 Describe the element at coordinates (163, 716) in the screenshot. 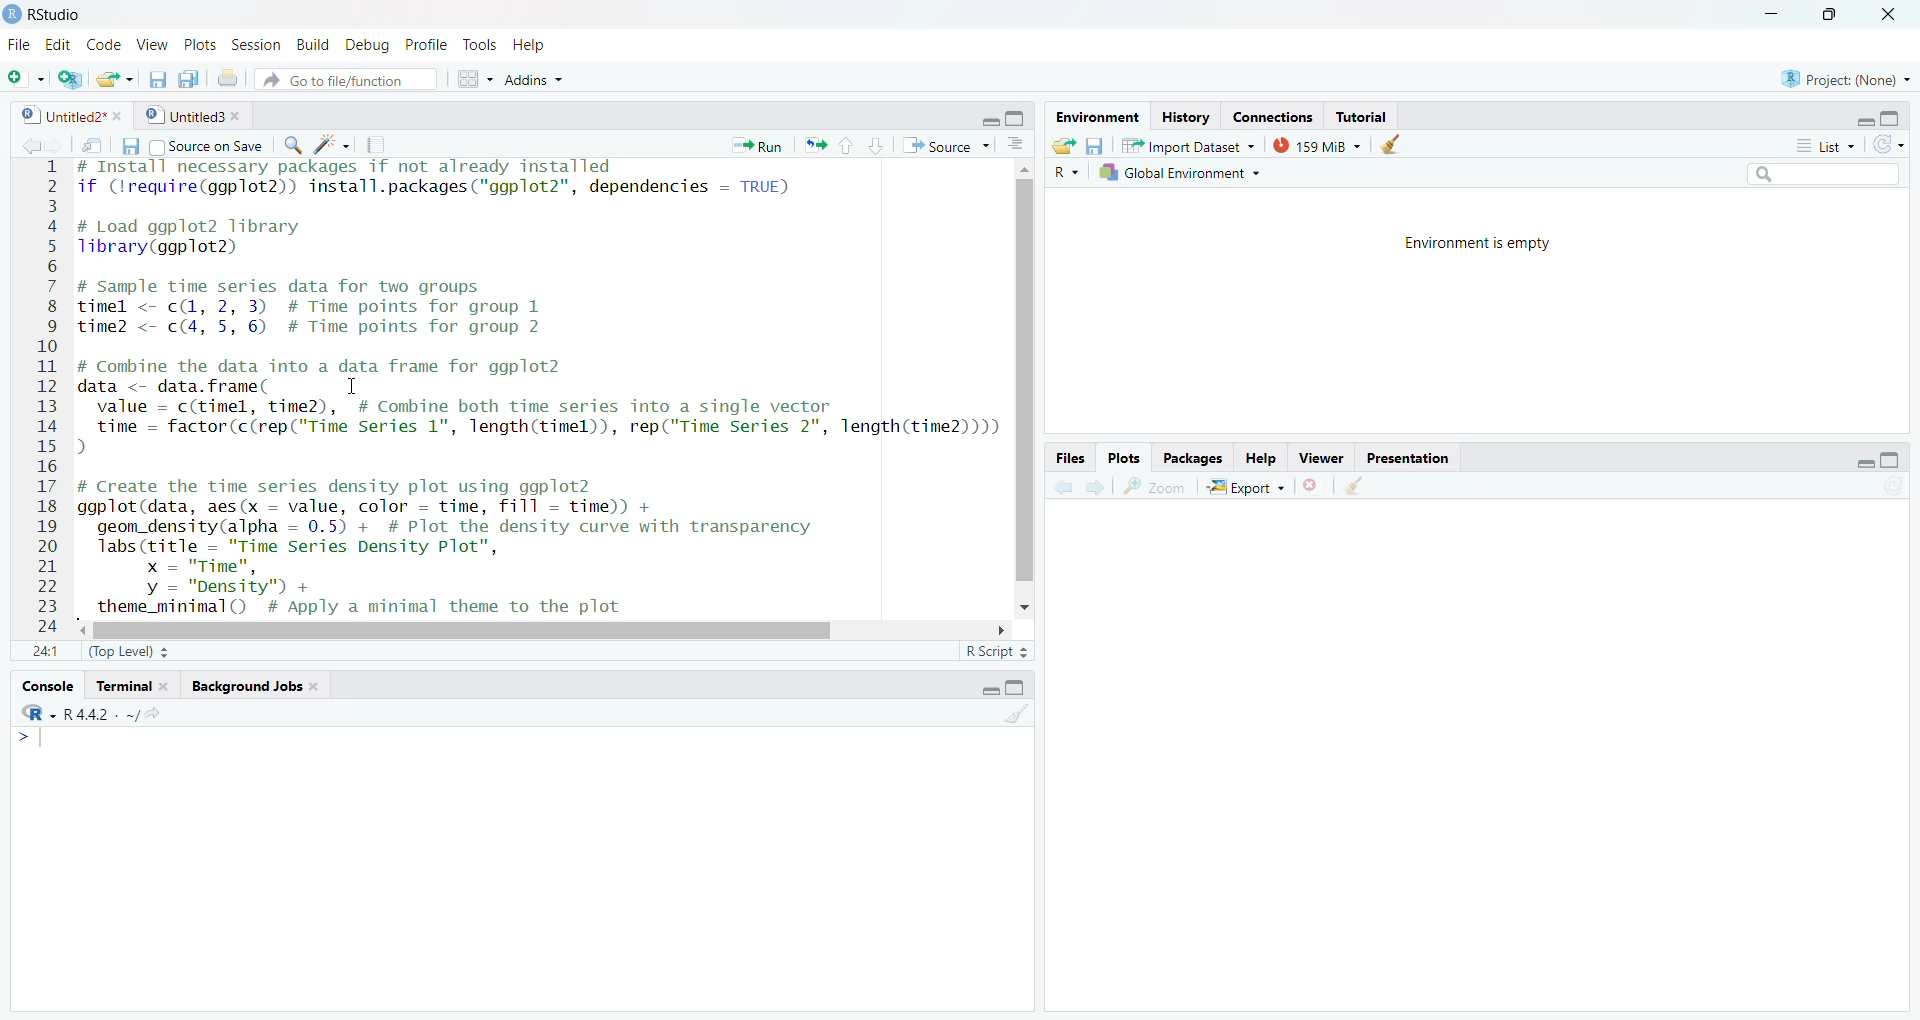

I see `Go` at that location.